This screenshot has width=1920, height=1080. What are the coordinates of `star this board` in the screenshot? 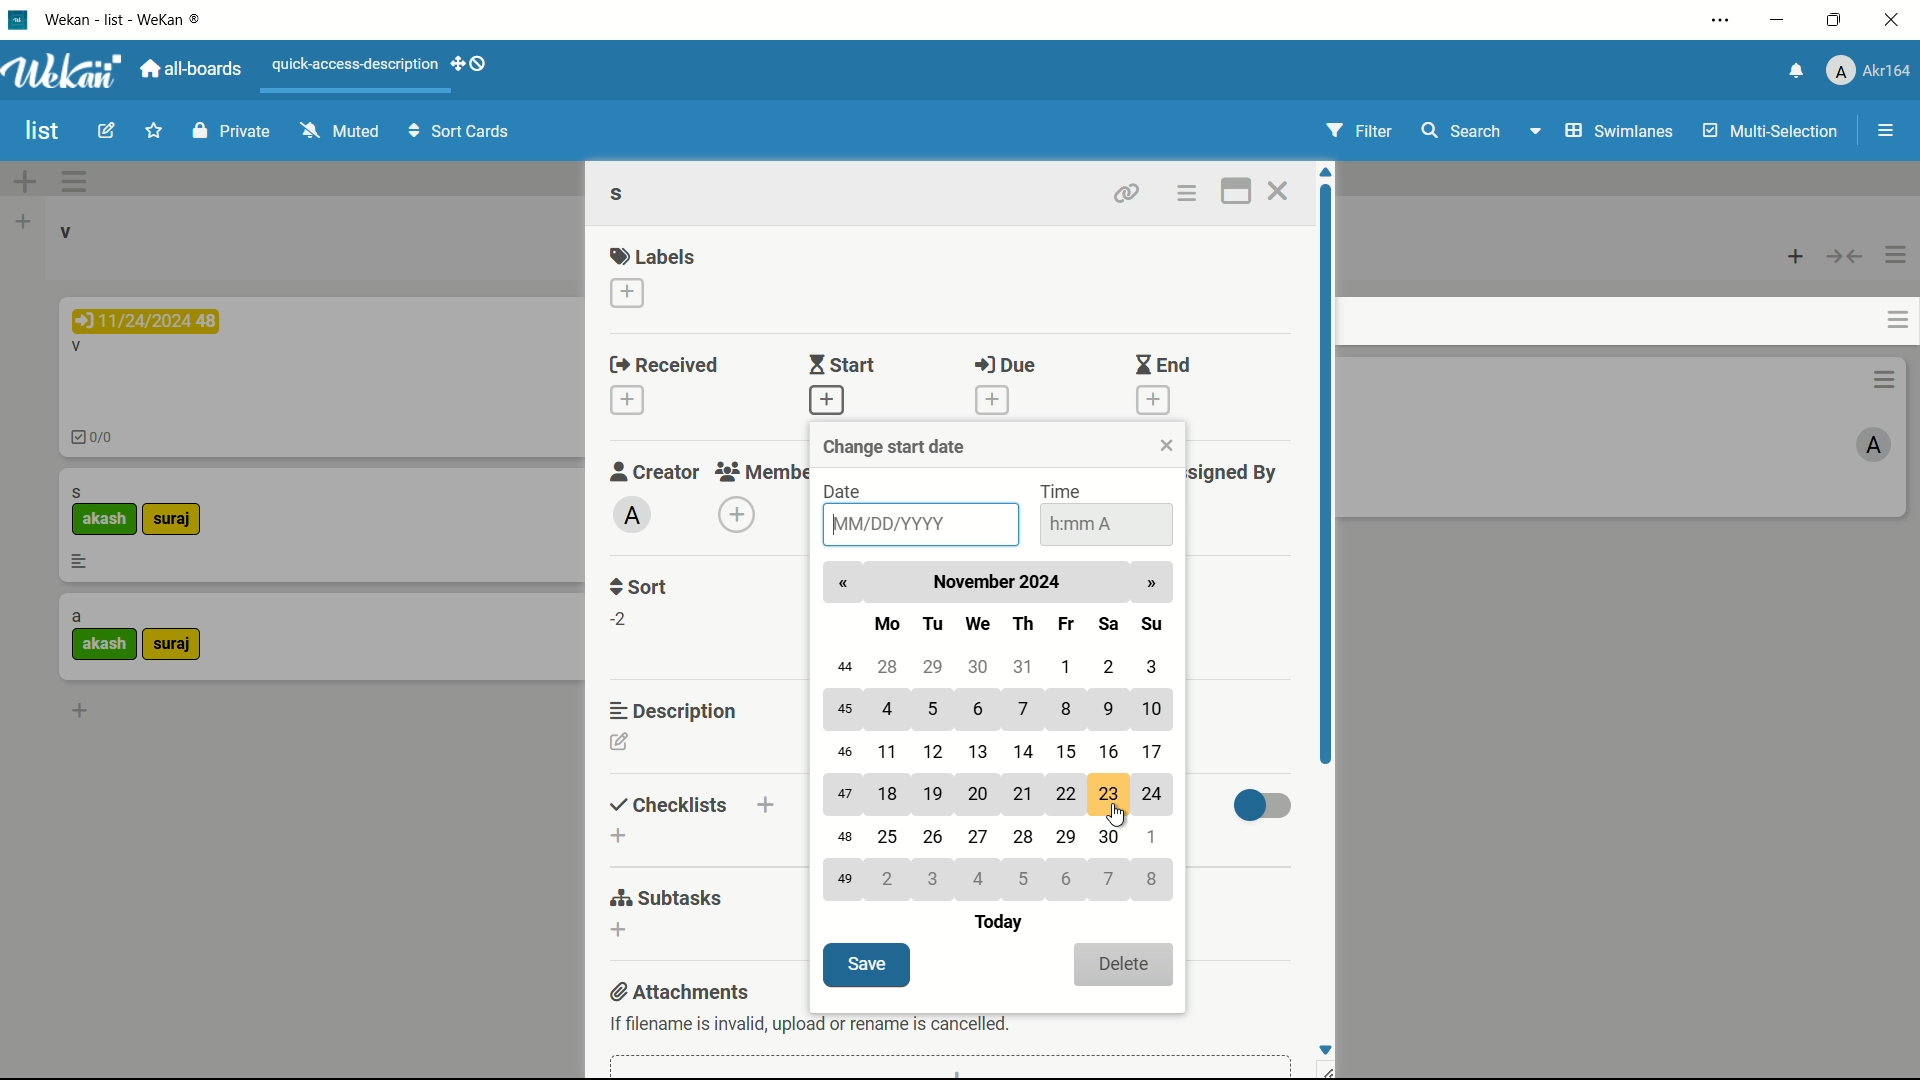 It's located at (153, 131).